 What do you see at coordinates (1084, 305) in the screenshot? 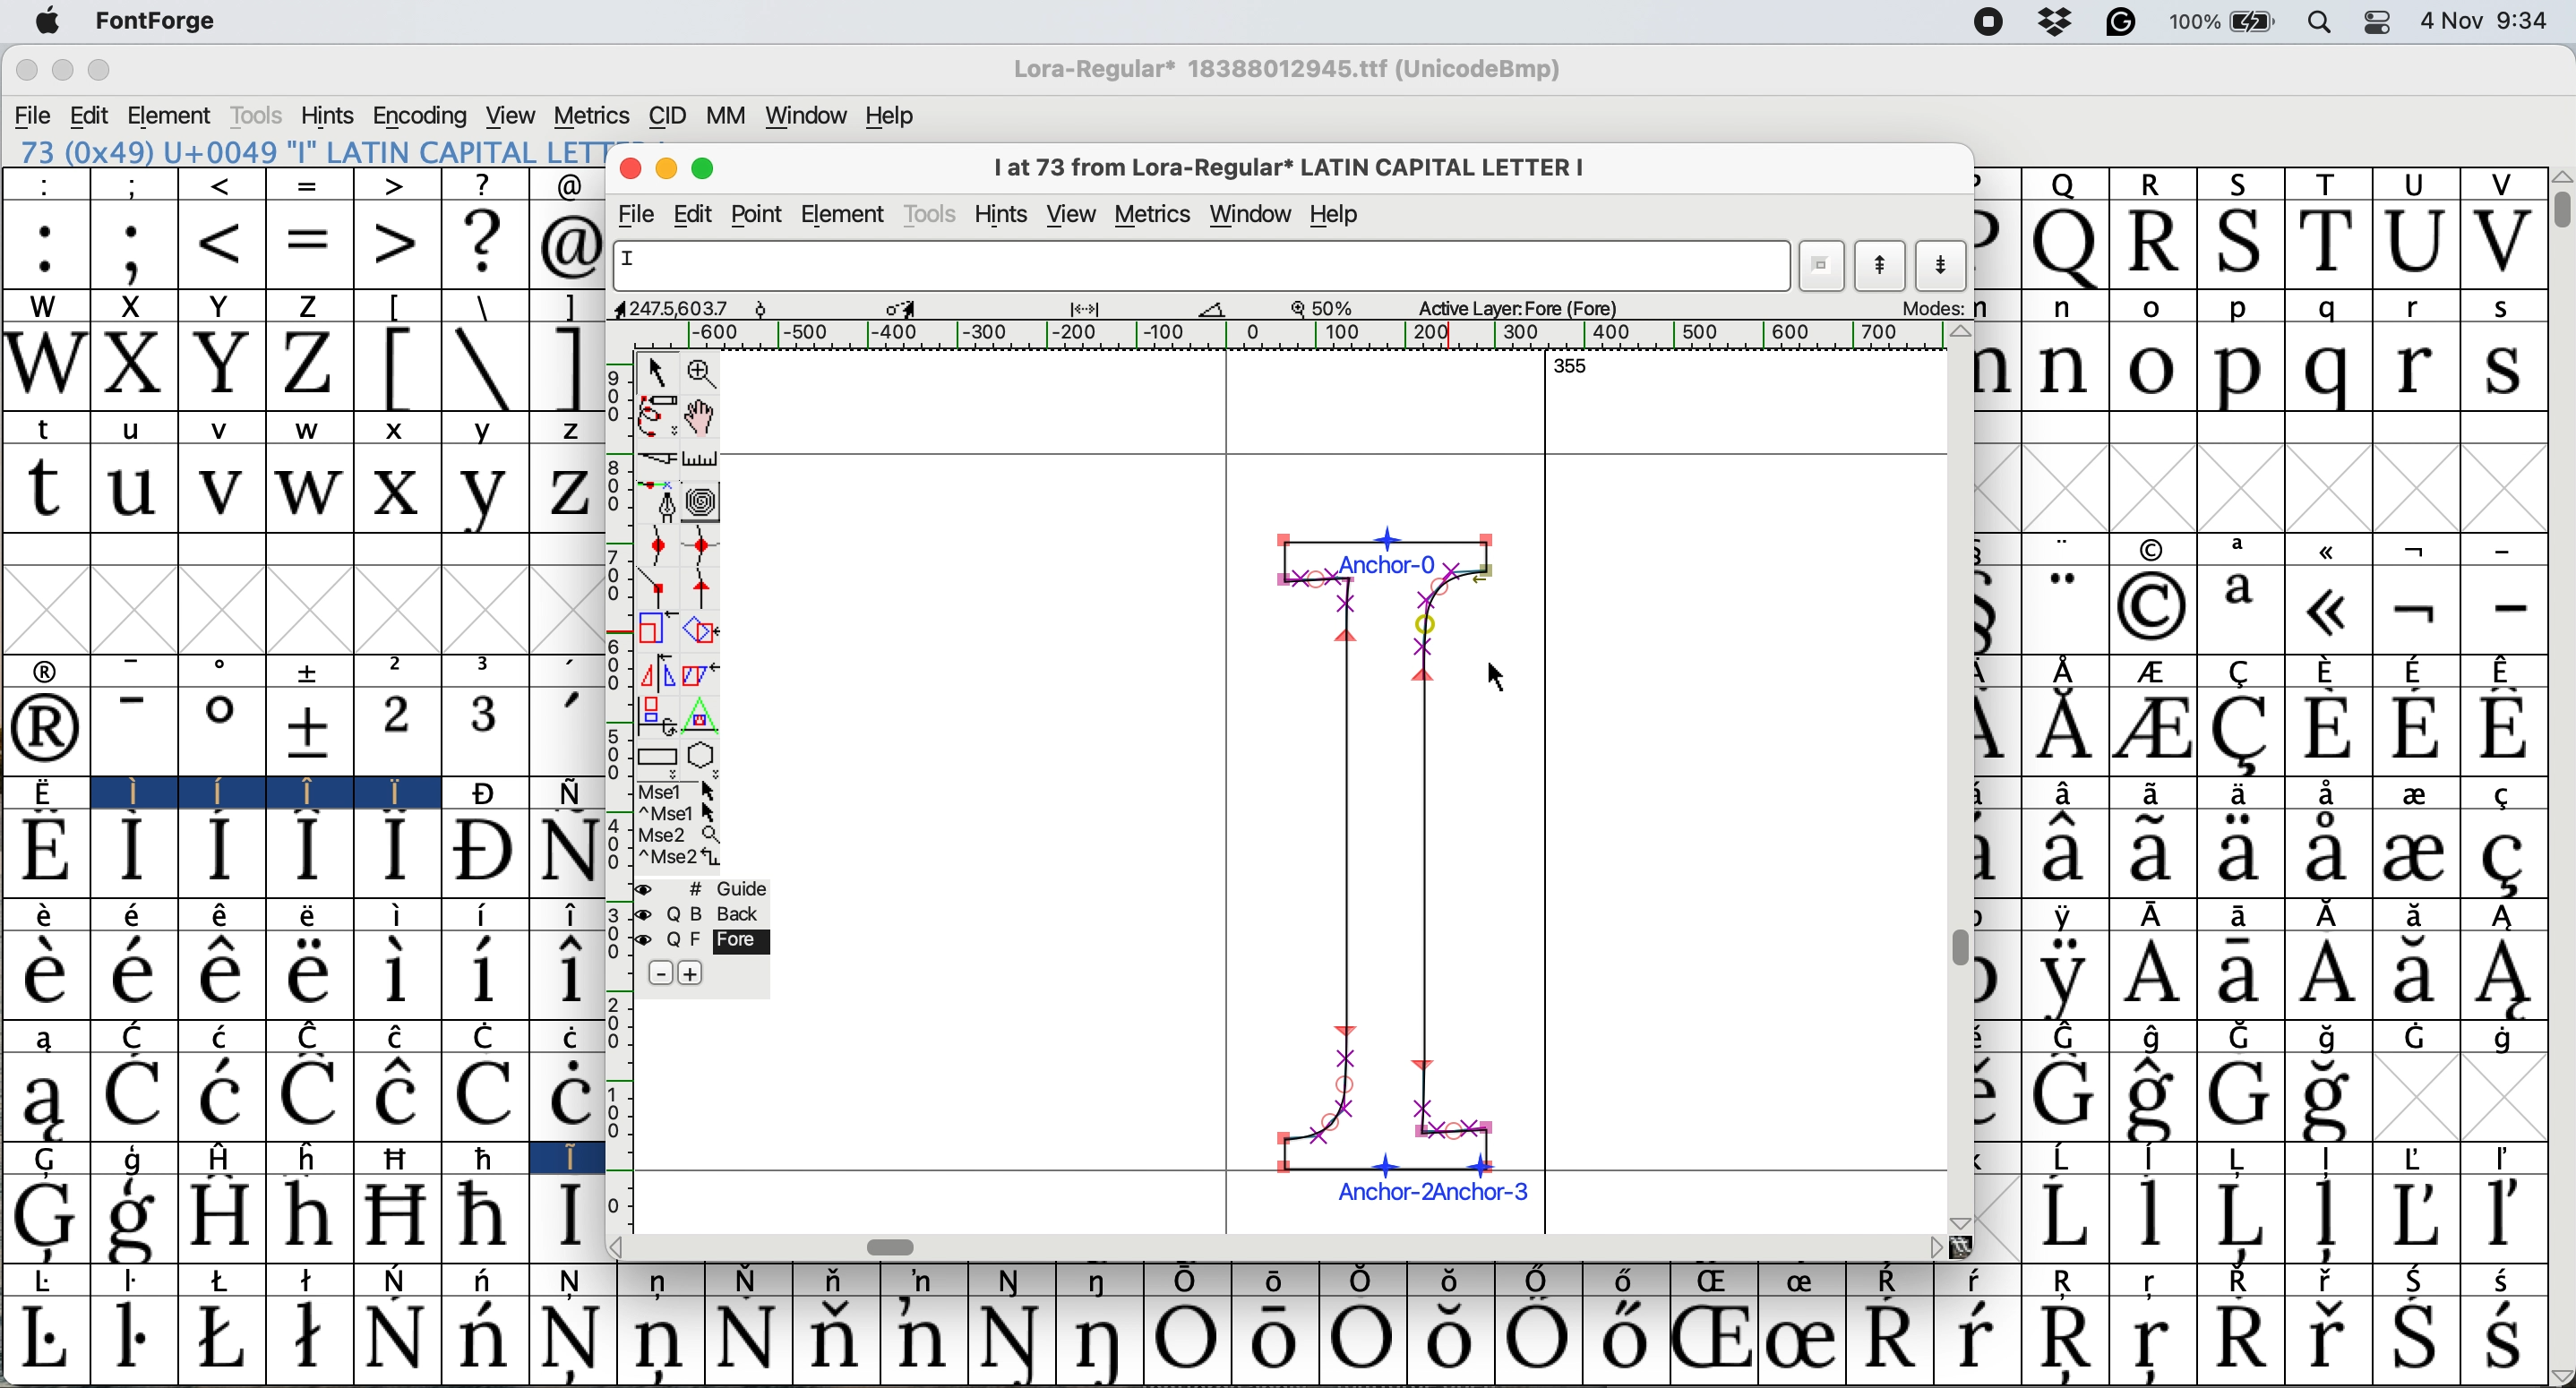
I see `` at bounding box center [1084, 305].